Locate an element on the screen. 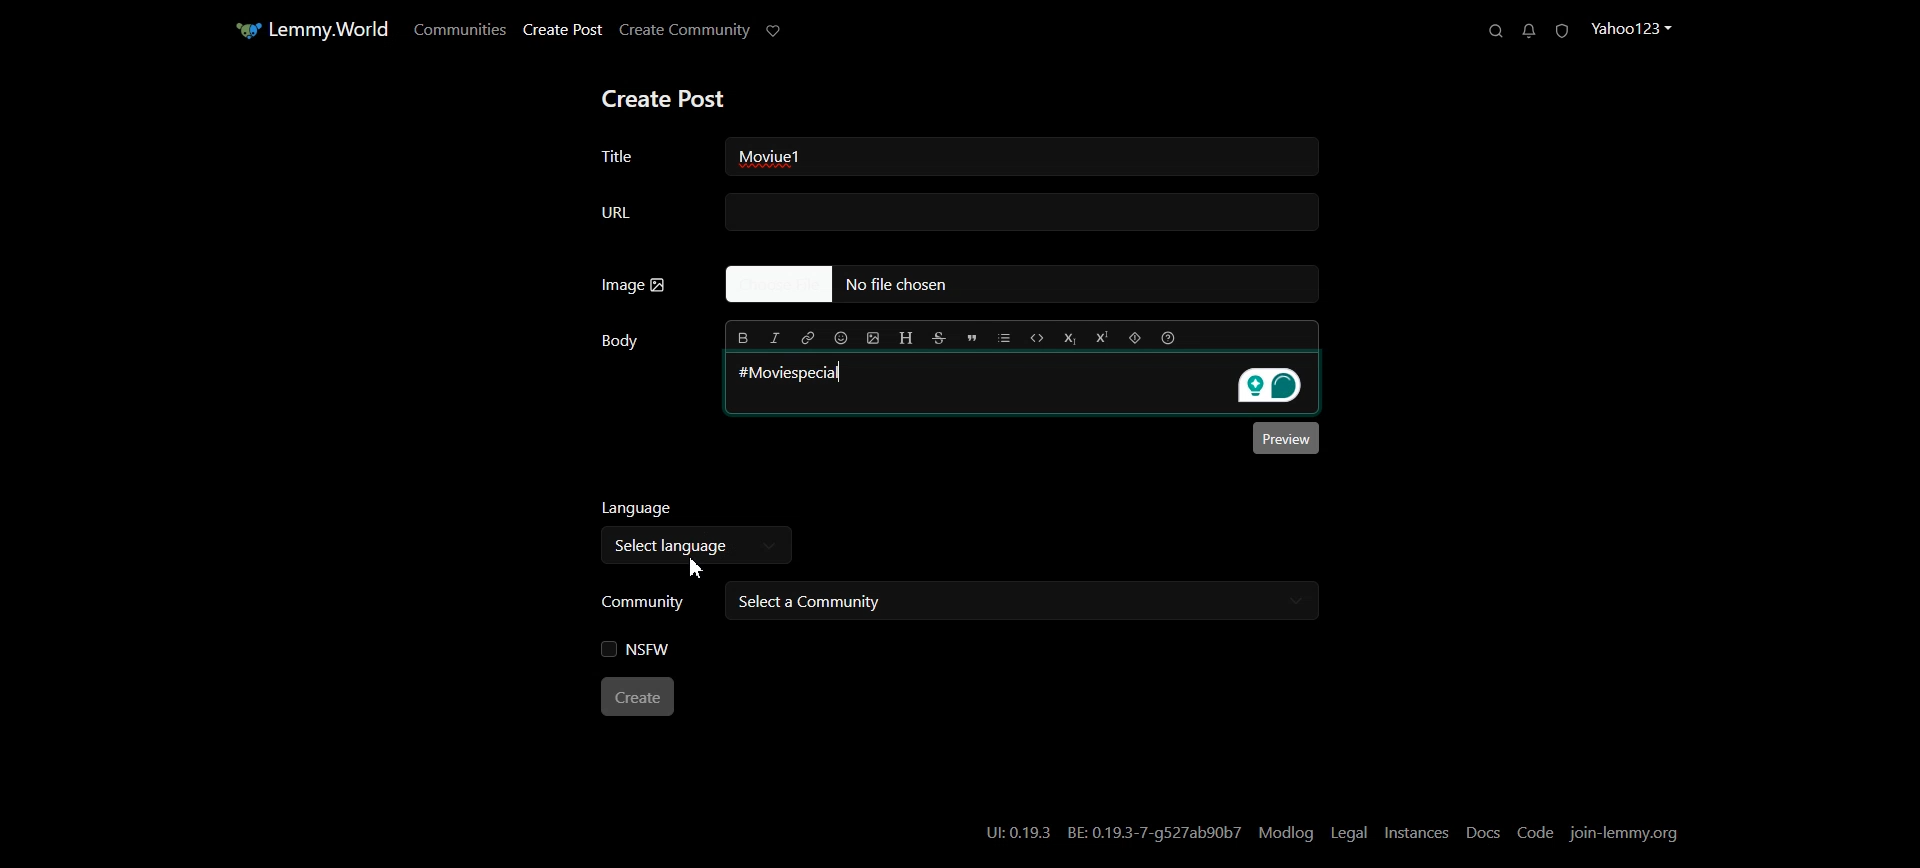 The height and width of the screenshot is (868, 1920). Formatting help is located at coordinates (1168, 337).